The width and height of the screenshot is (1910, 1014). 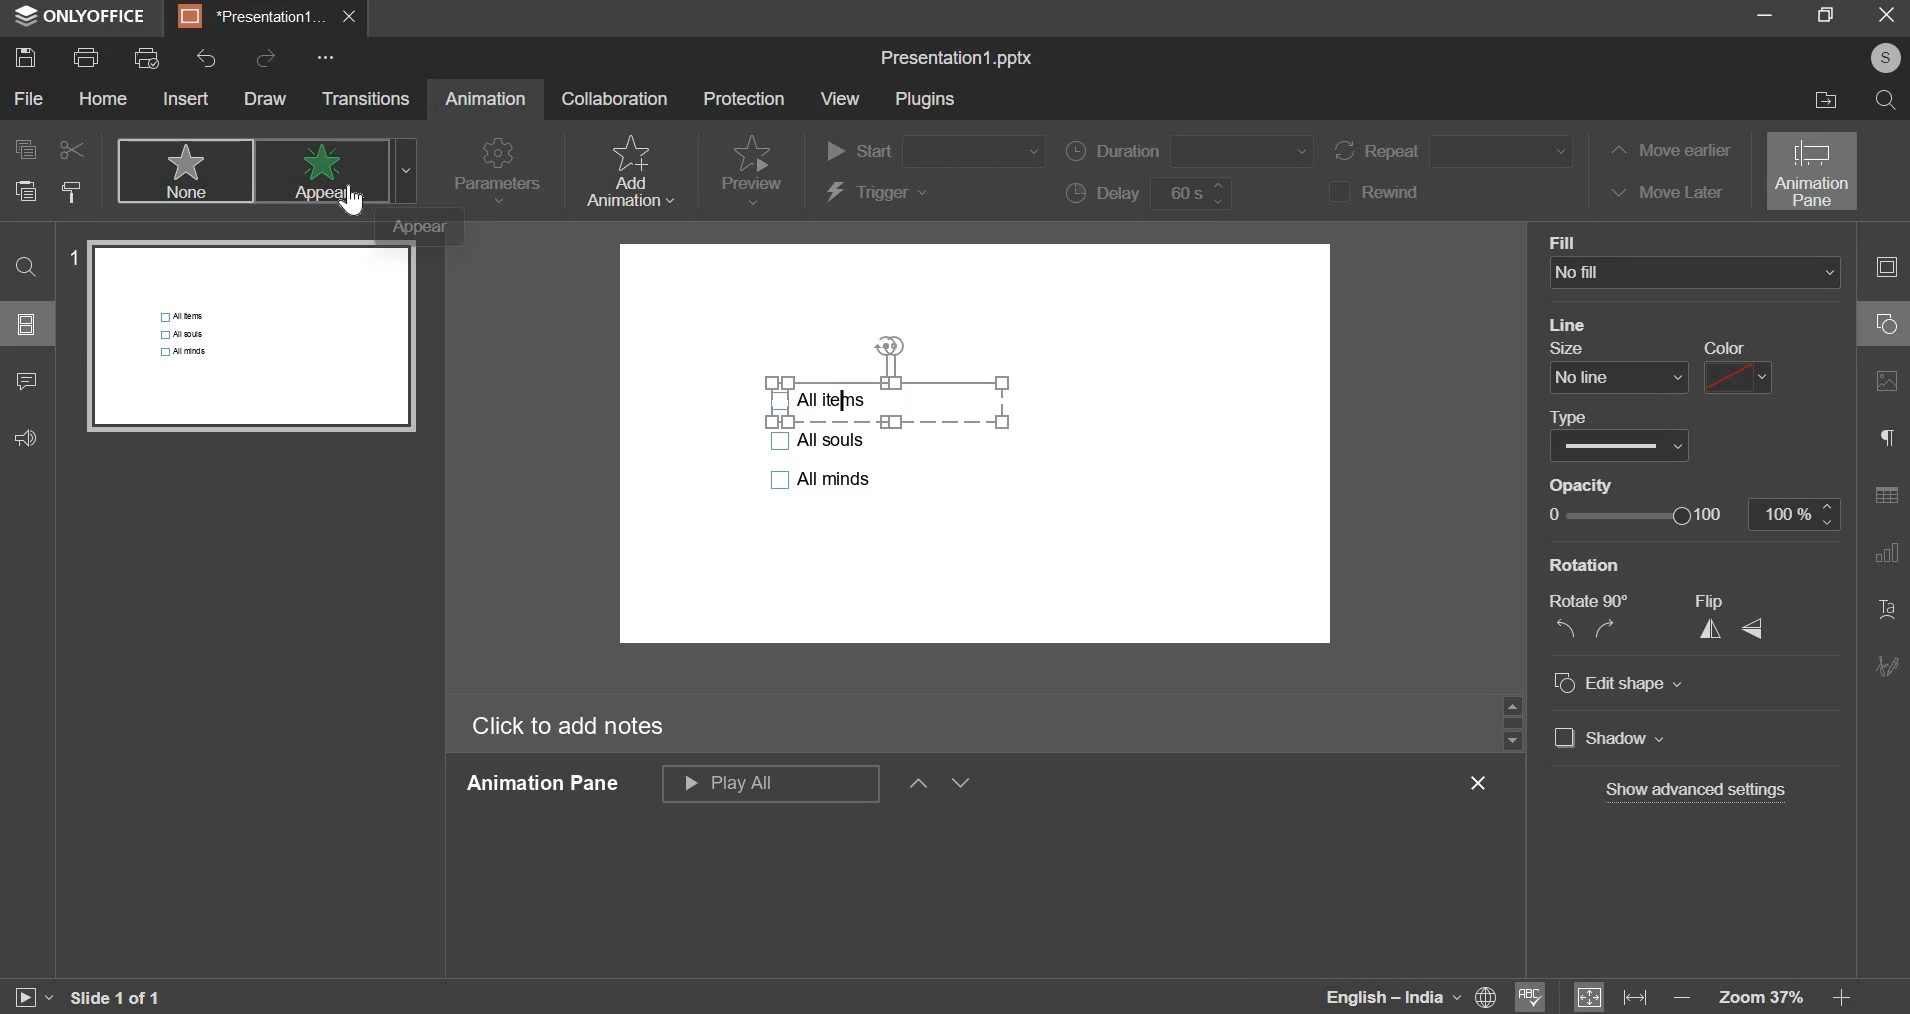 I want to click on slide preview, so click(x=250, y=334).